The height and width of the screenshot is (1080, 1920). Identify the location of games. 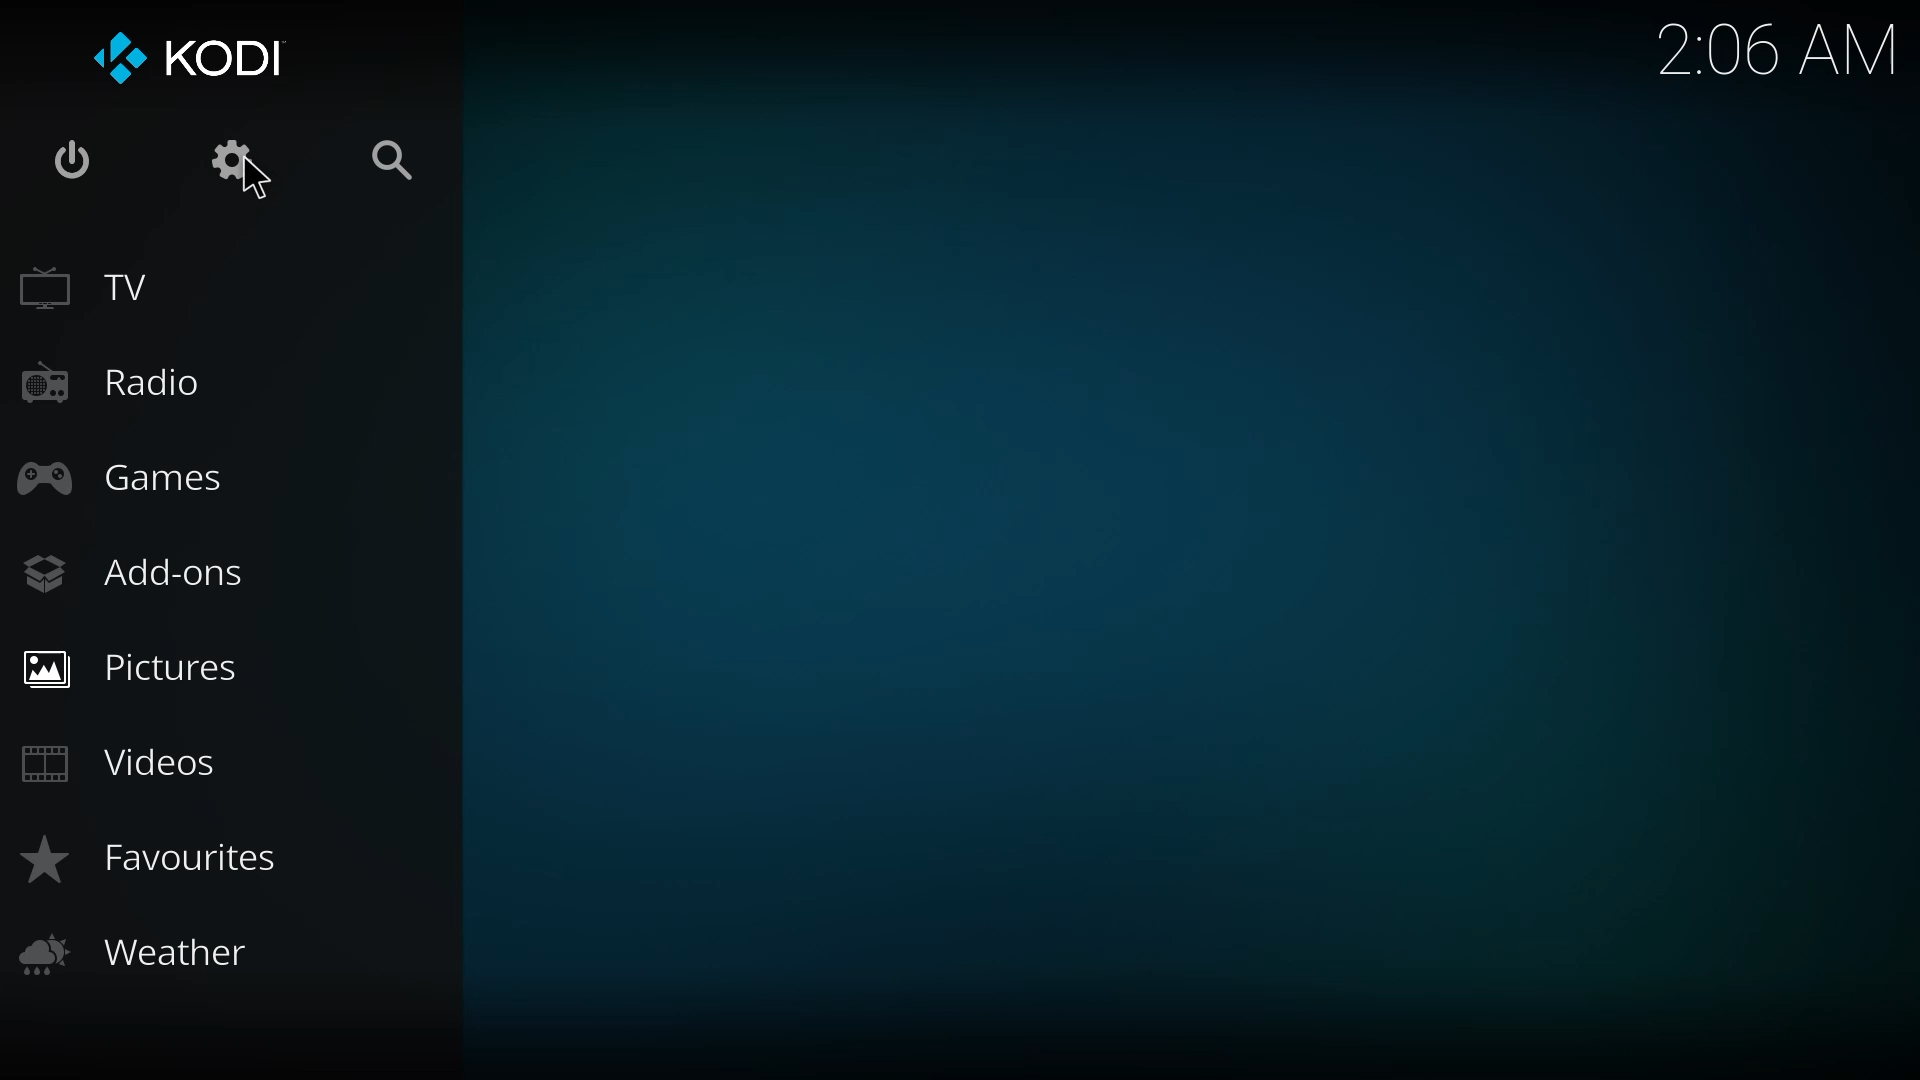
(129, 478).